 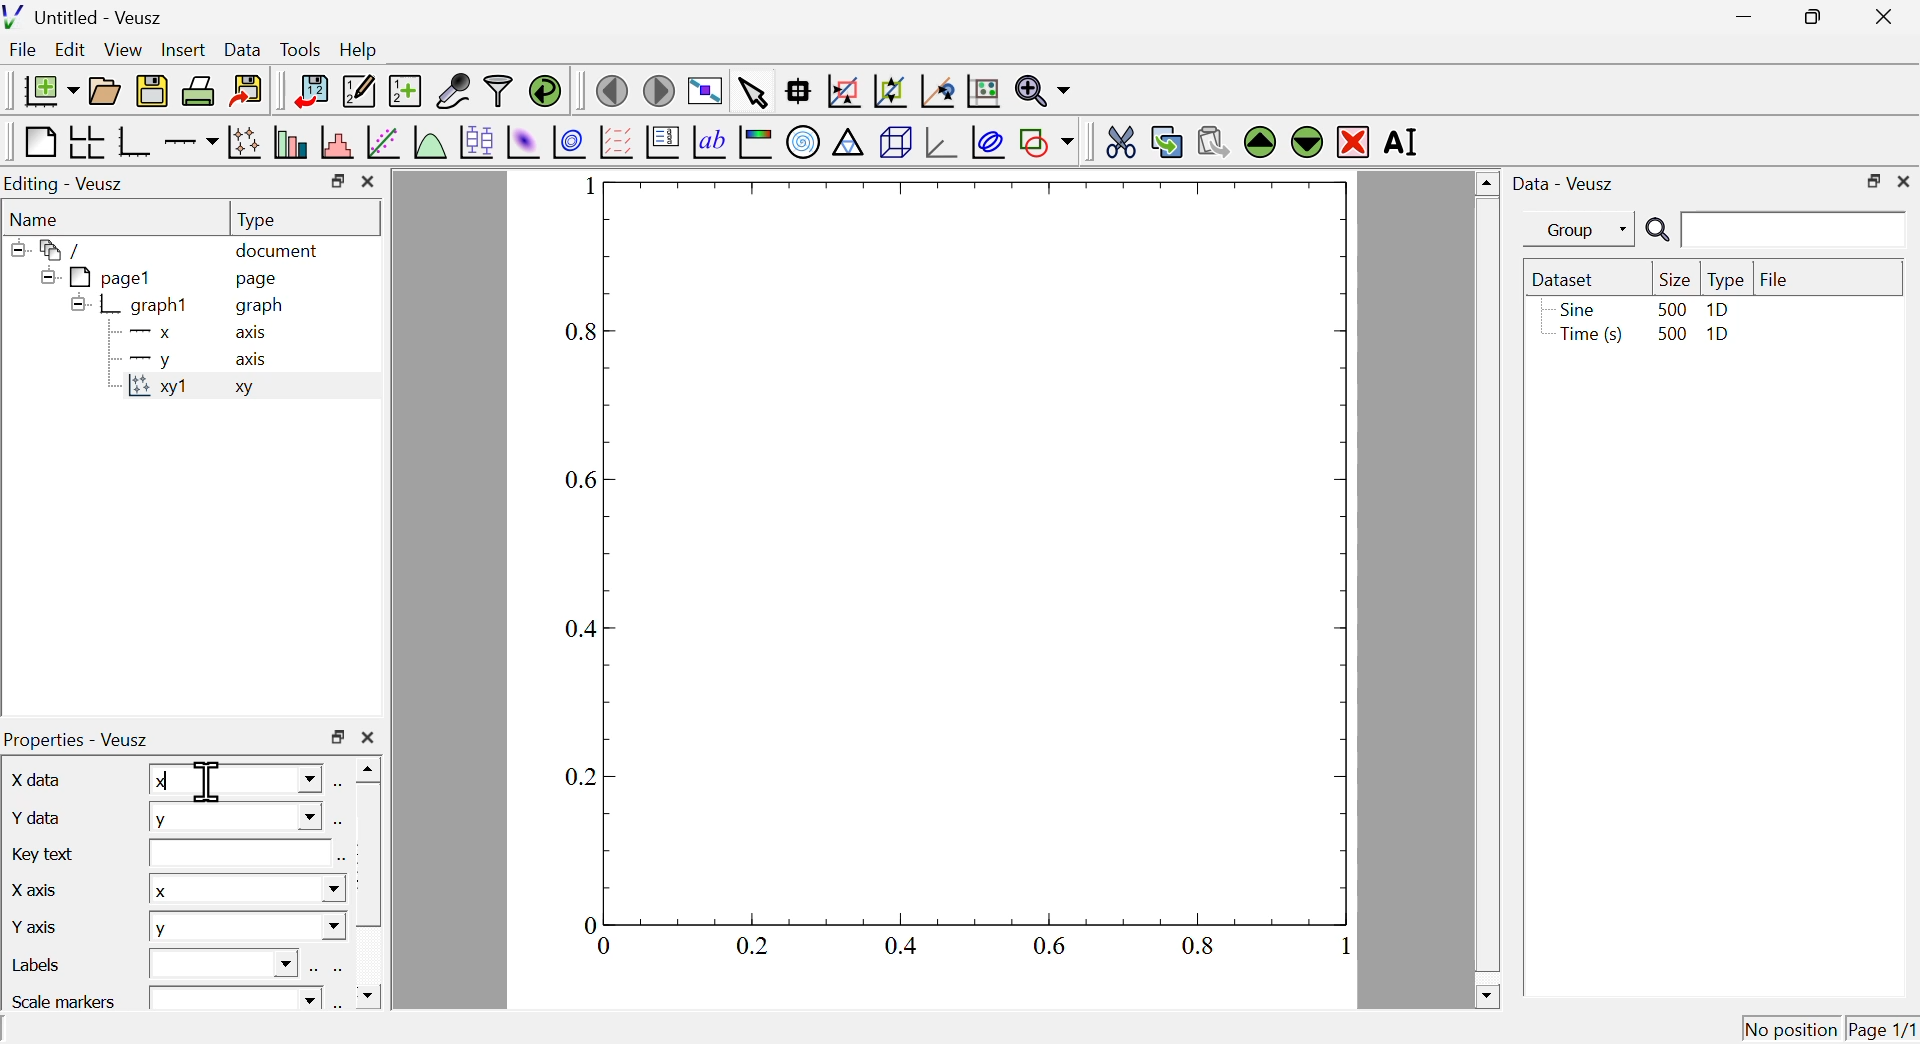 I want to click on axis, so click(x=254, y=360).